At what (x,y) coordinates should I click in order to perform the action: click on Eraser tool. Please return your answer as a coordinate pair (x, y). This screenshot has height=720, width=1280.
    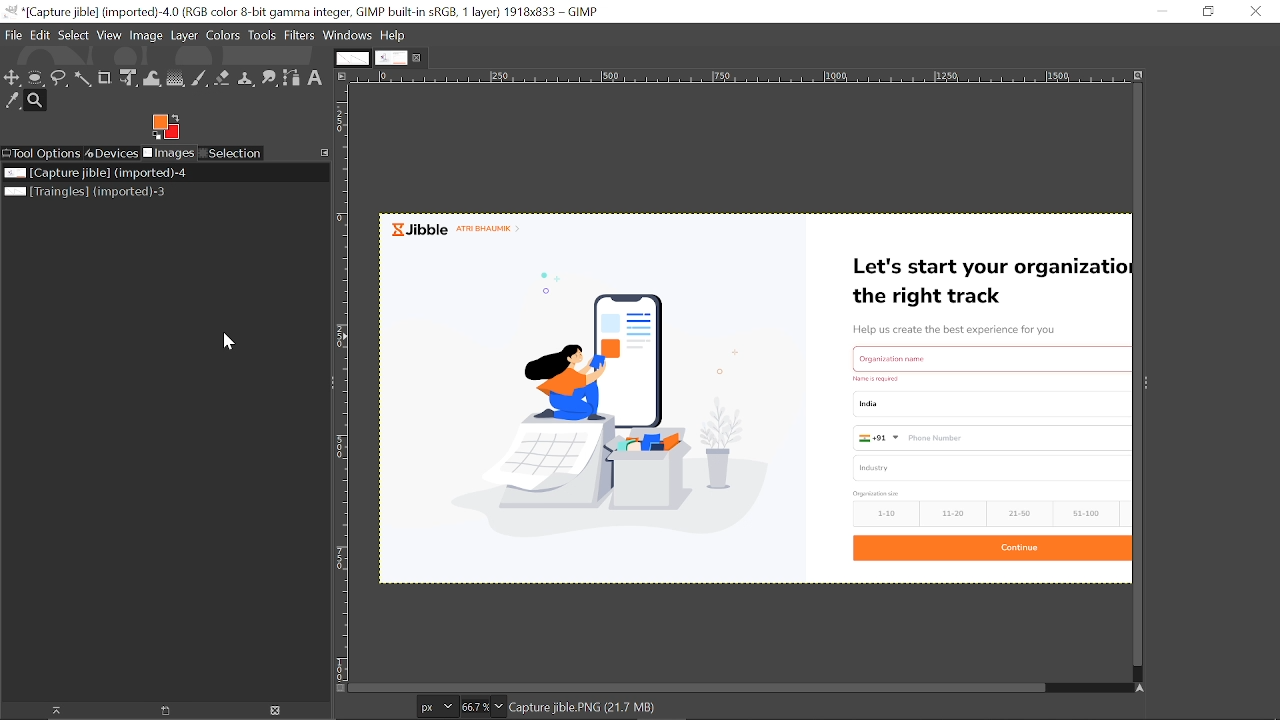
    Looking at the image, I should click on (220, 79).